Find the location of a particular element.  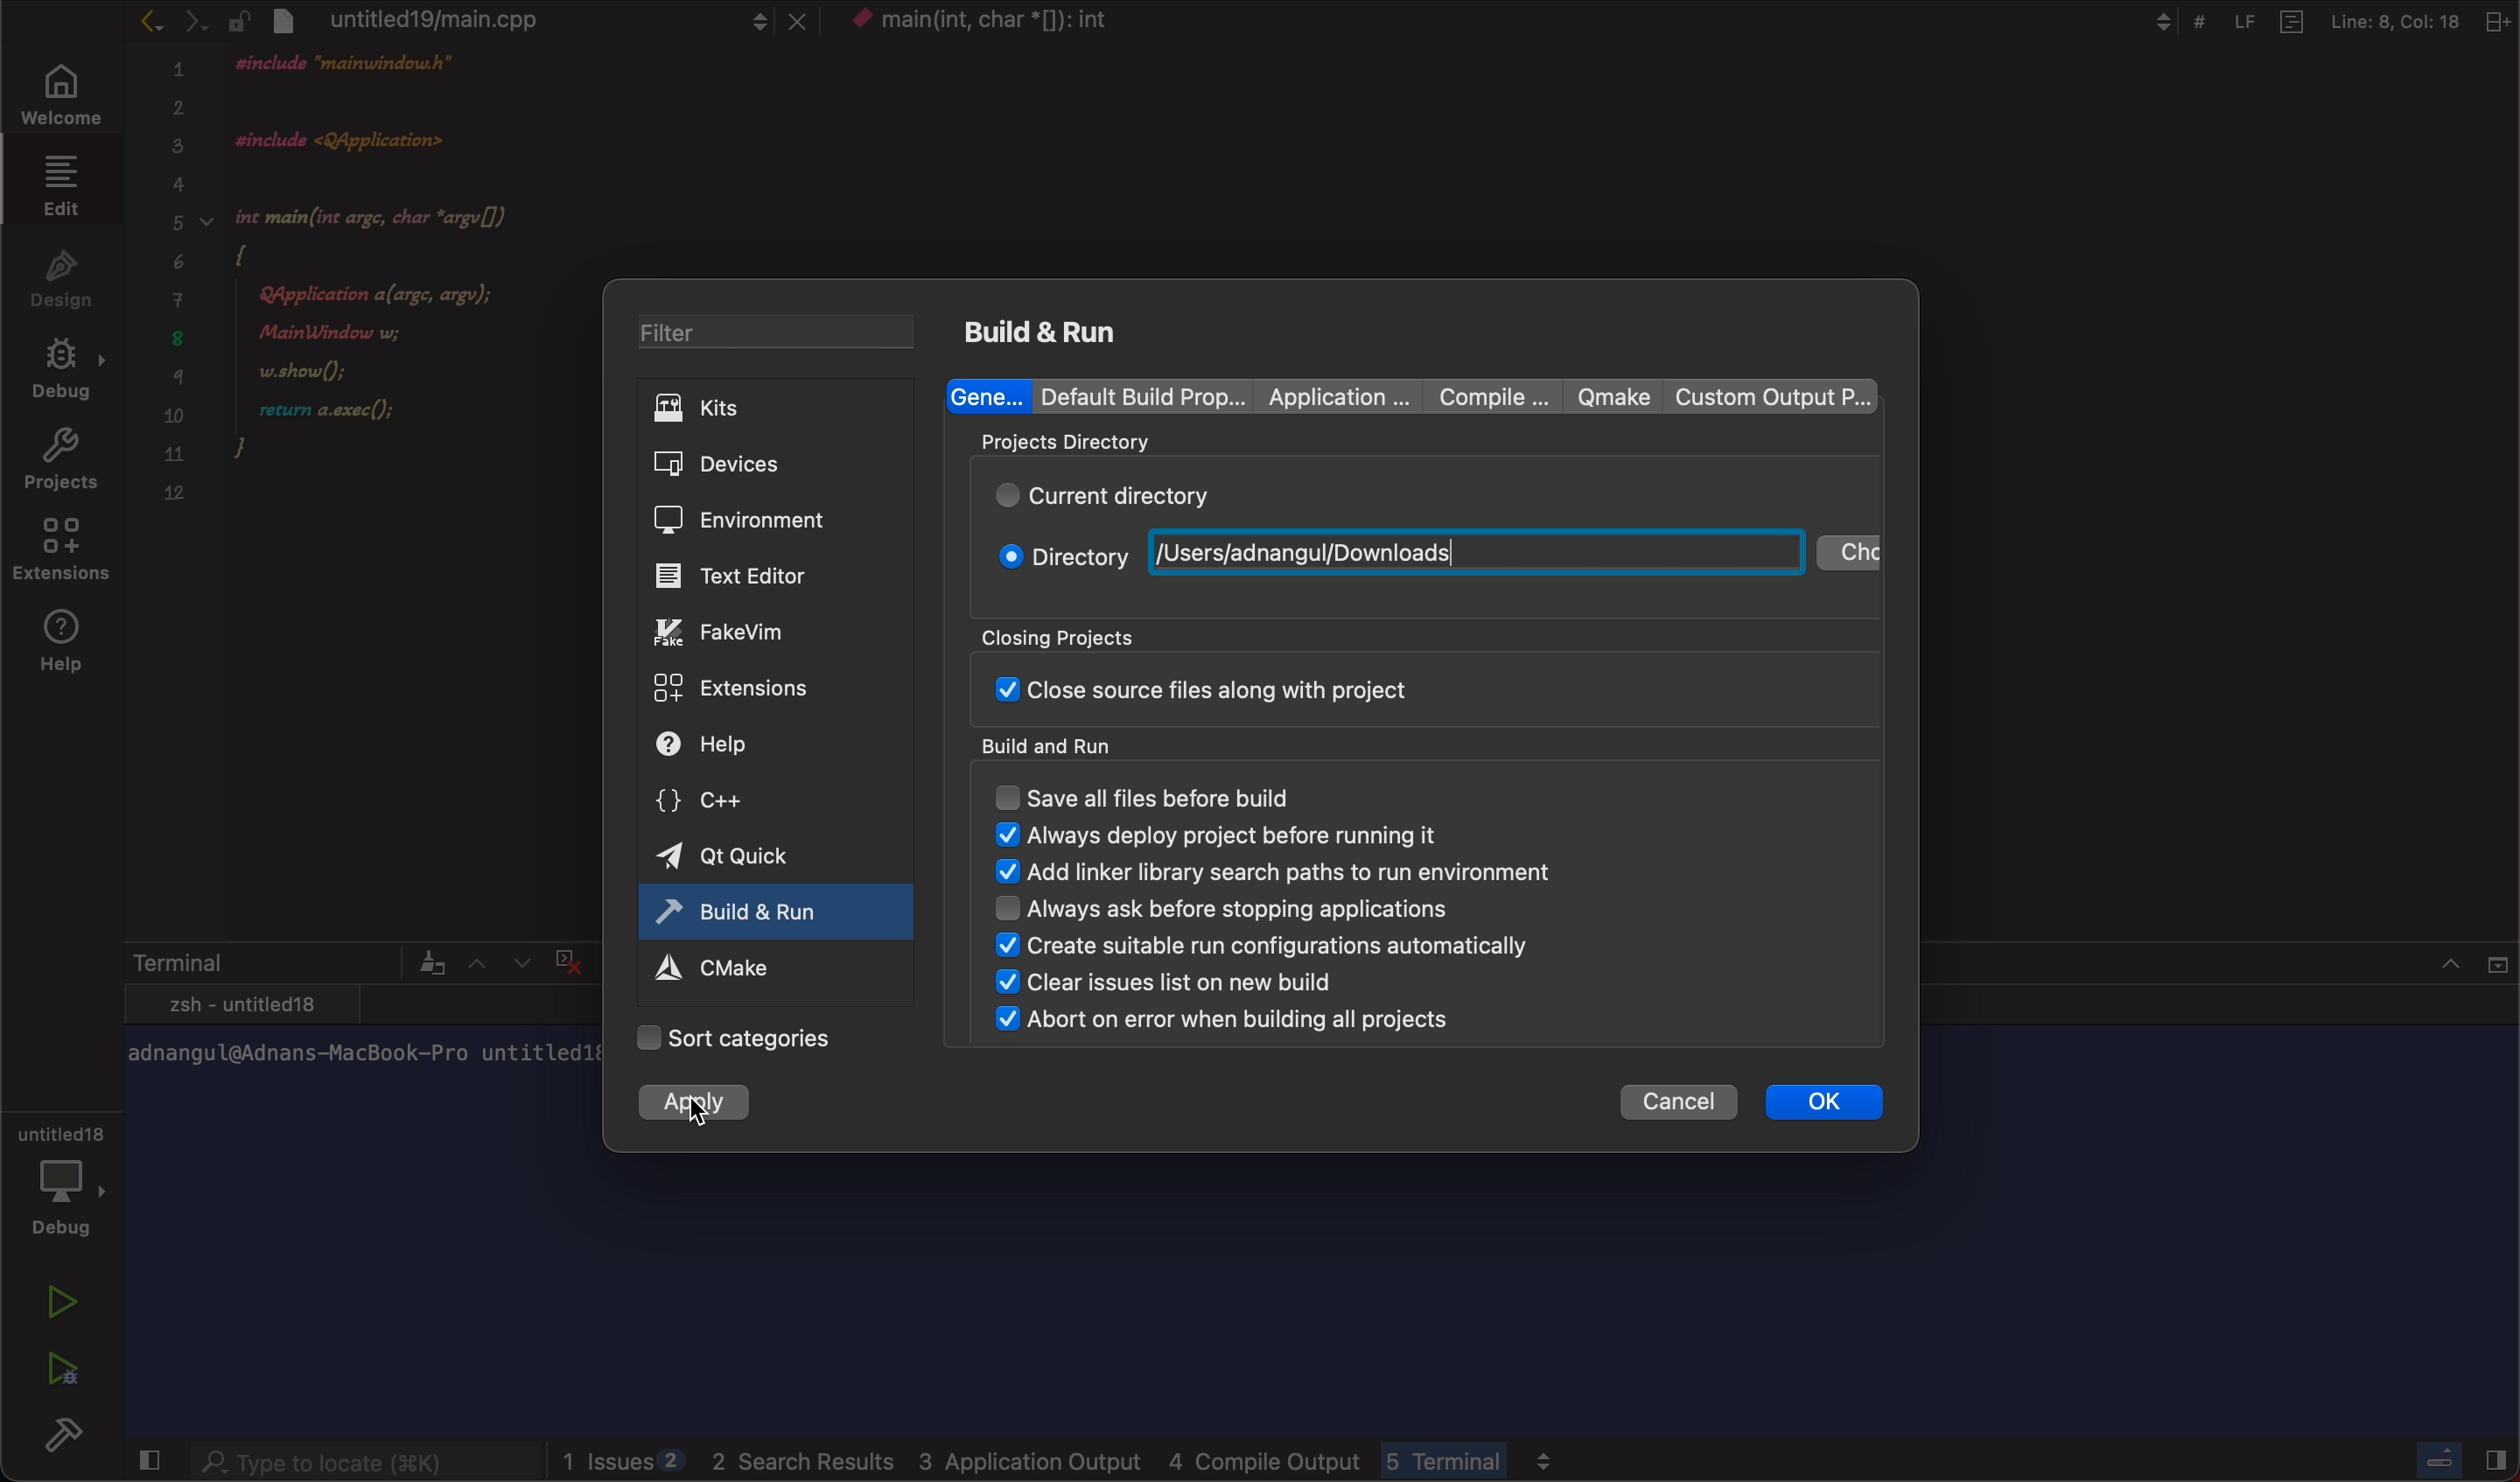

run debug is located at coordinates (59, 1363).